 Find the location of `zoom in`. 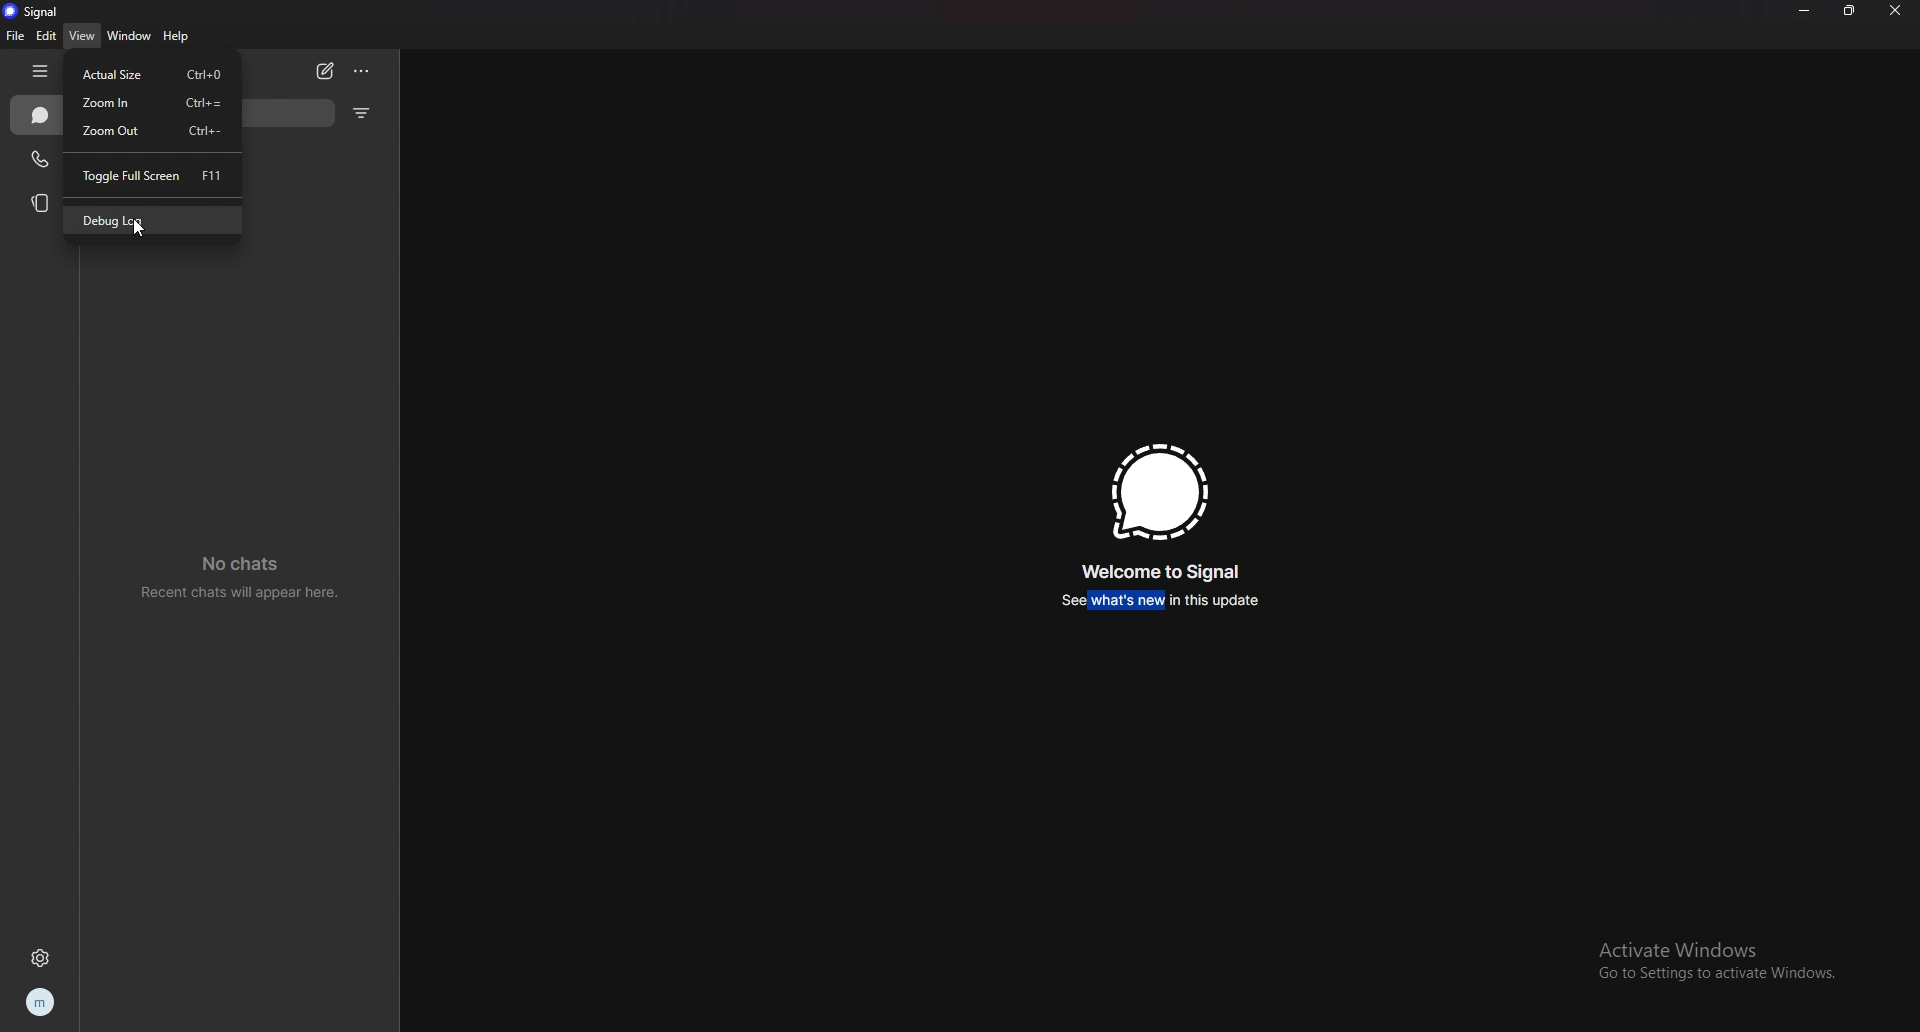

zoom in is located at coordinates (159, 102).